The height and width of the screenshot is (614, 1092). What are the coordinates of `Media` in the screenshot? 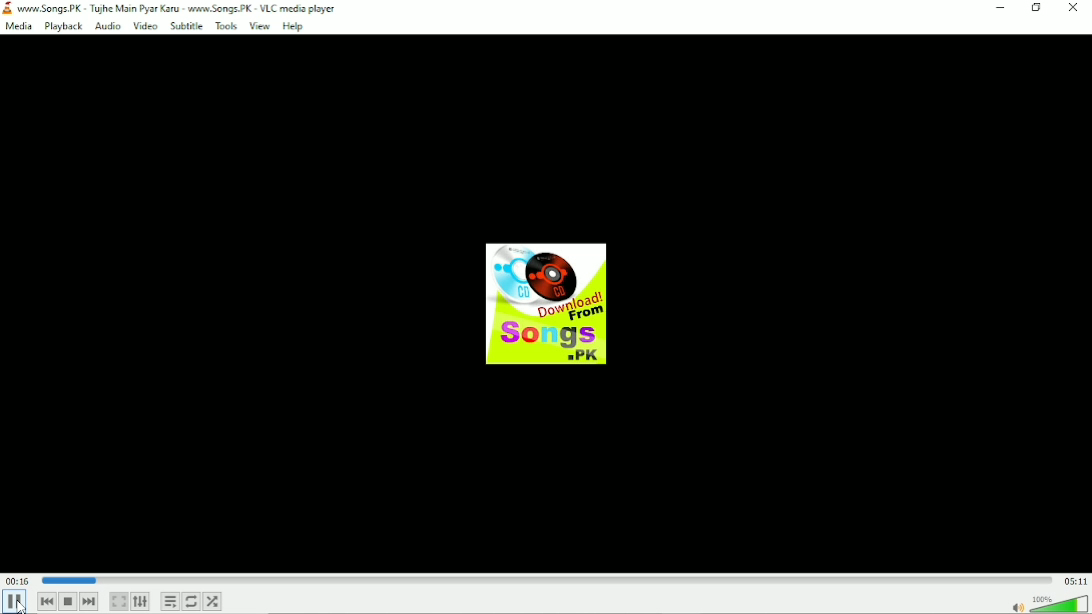 It's located at (18, 26).